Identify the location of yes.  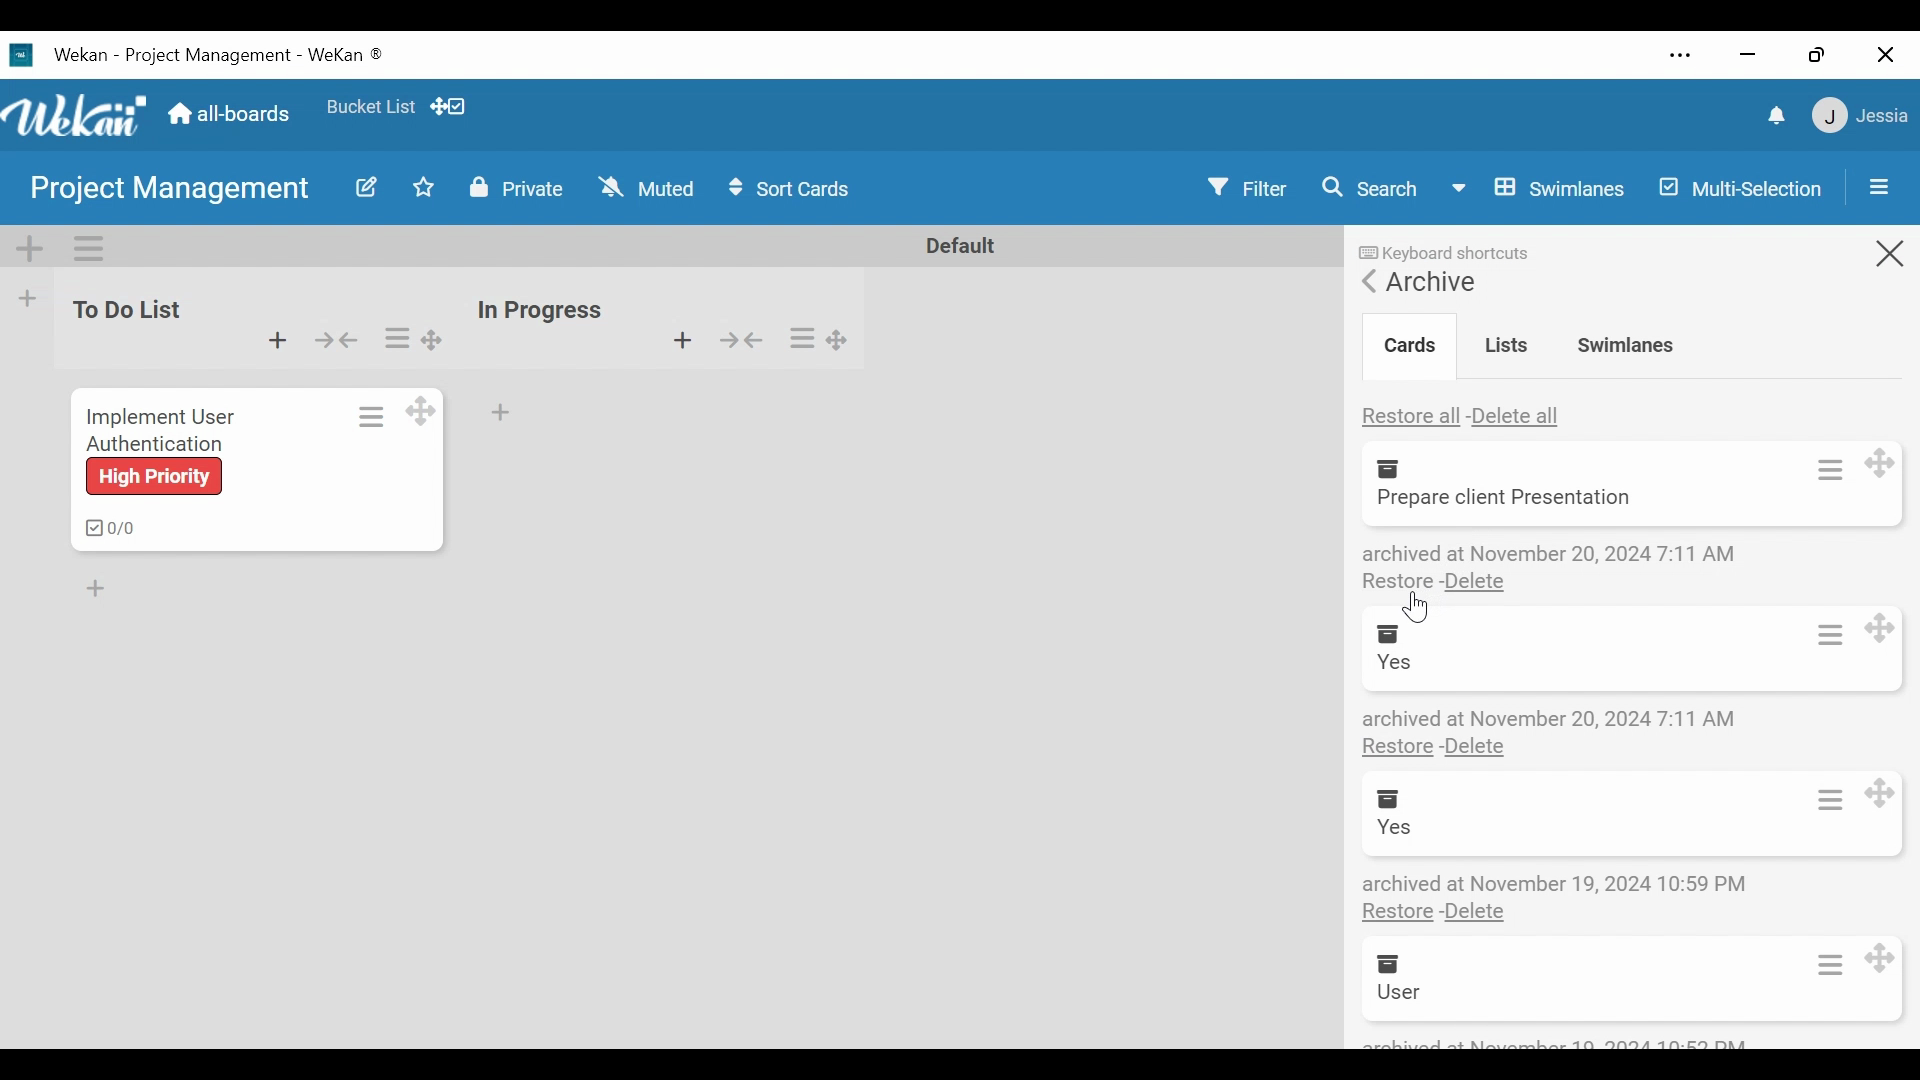
(1398, 663).